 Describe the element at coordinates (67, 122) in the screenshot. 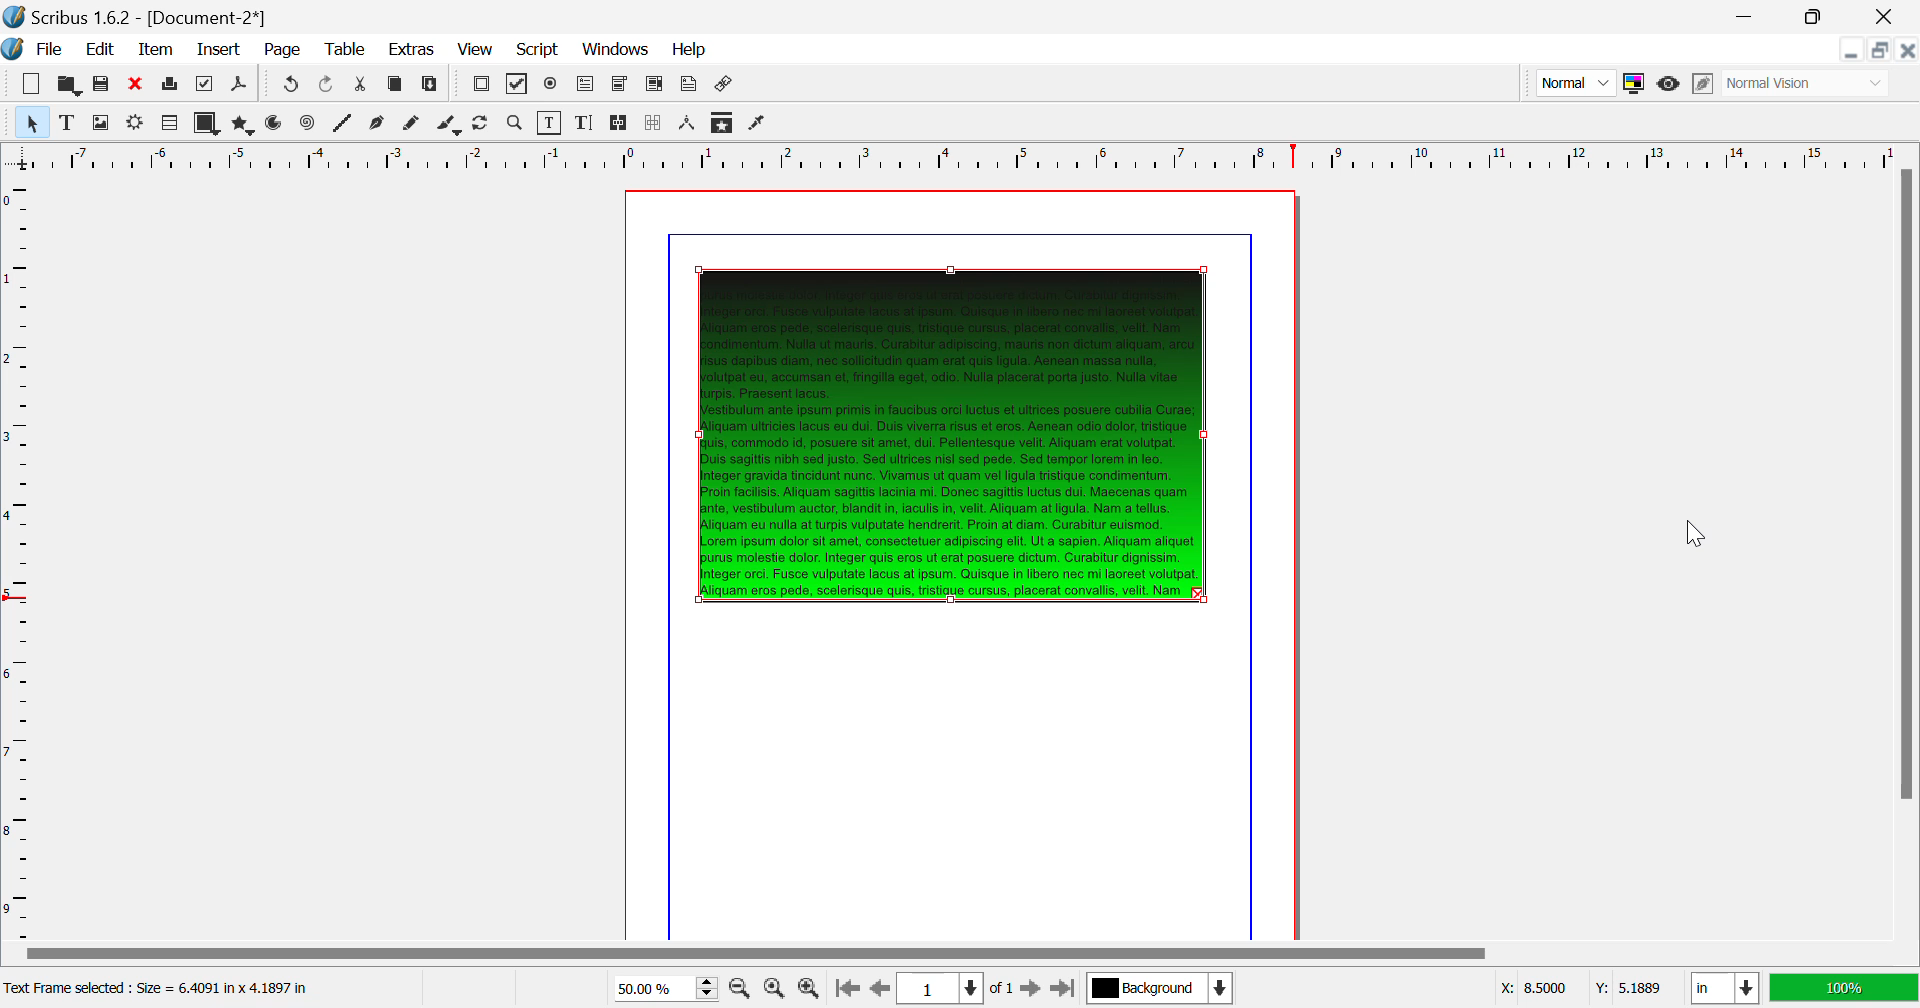

I see `Text Frame` at that location.